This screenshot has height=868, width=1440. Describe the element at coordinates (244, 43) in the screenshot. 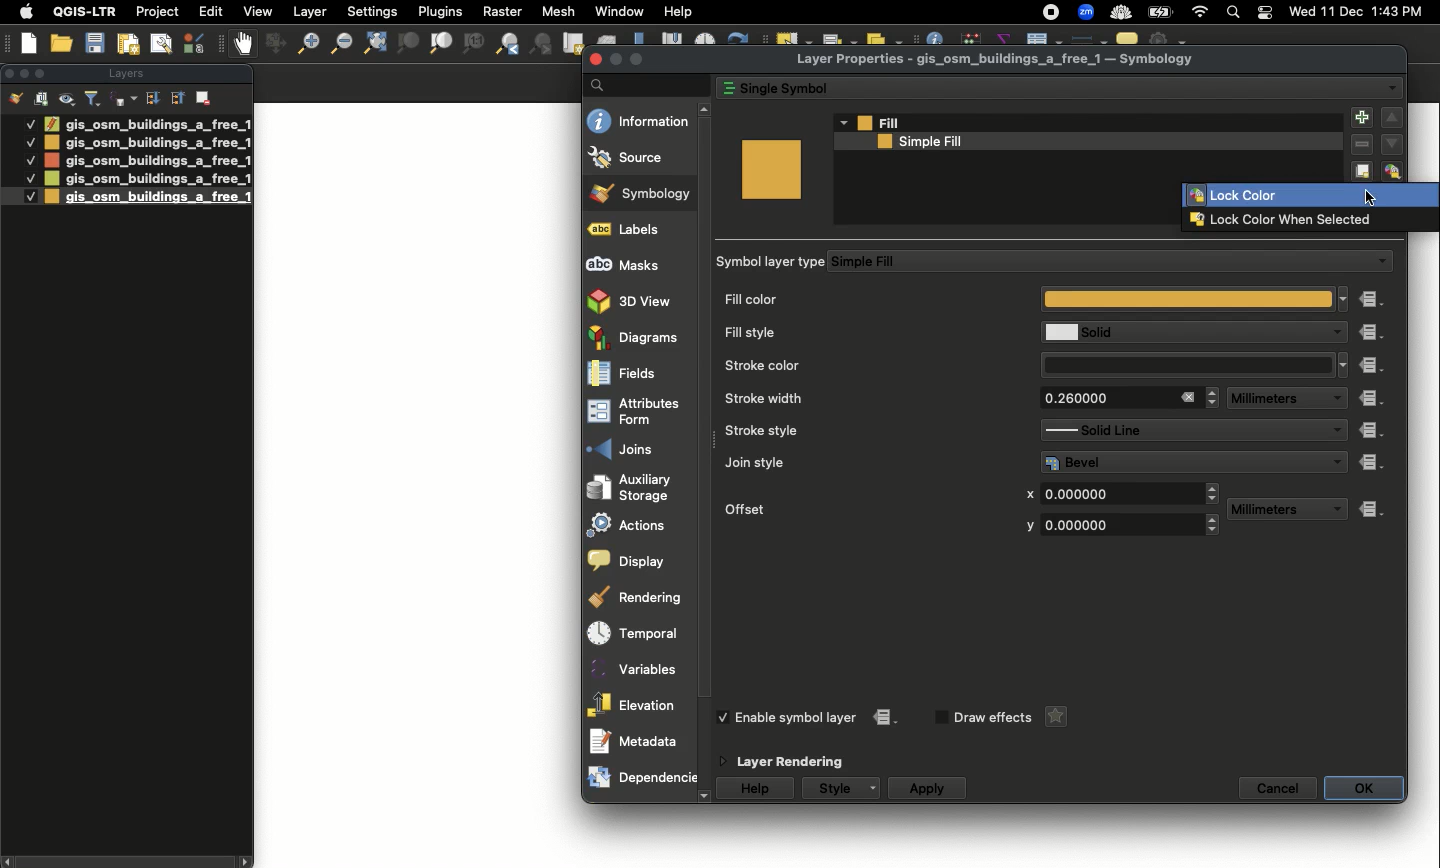

I see `Grab` at that location.